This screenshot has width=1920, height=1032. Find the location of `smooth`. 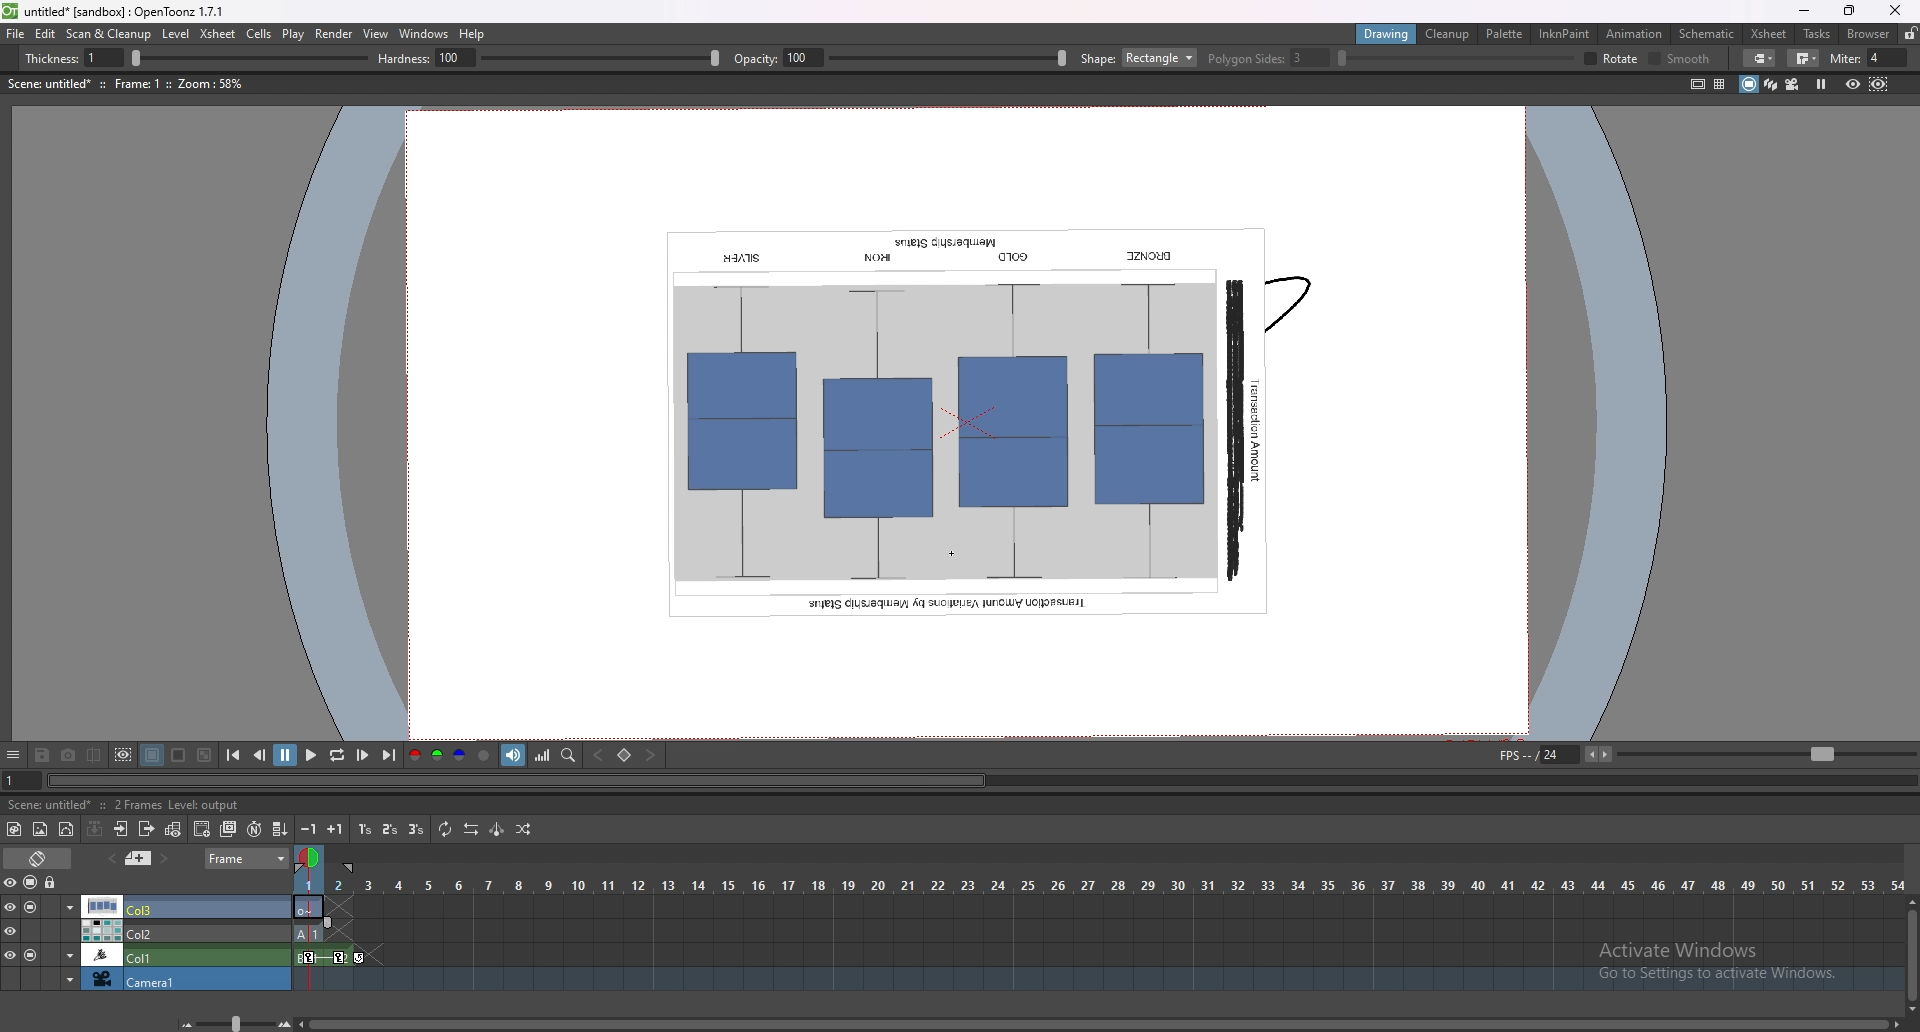

smooth is located at coordinates (1547, 60).